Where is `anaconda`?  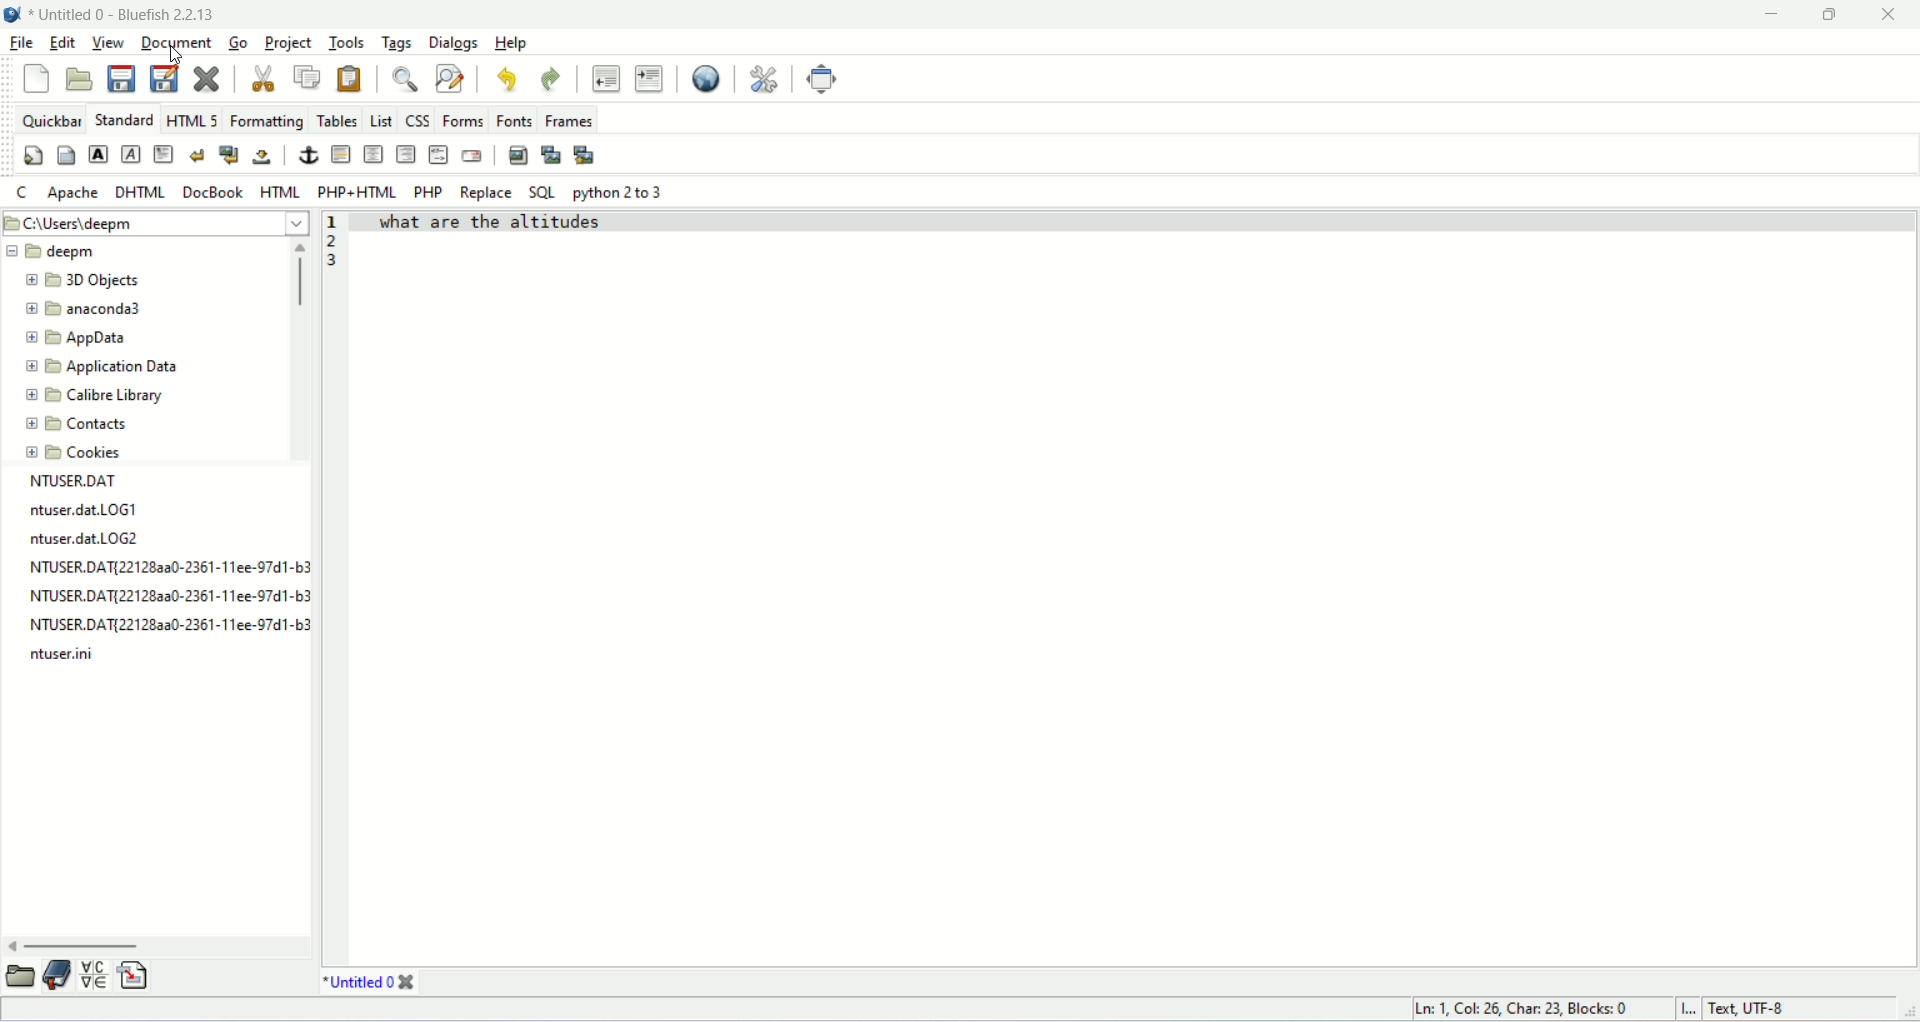 anaconda is located at coordinates (84, 306).